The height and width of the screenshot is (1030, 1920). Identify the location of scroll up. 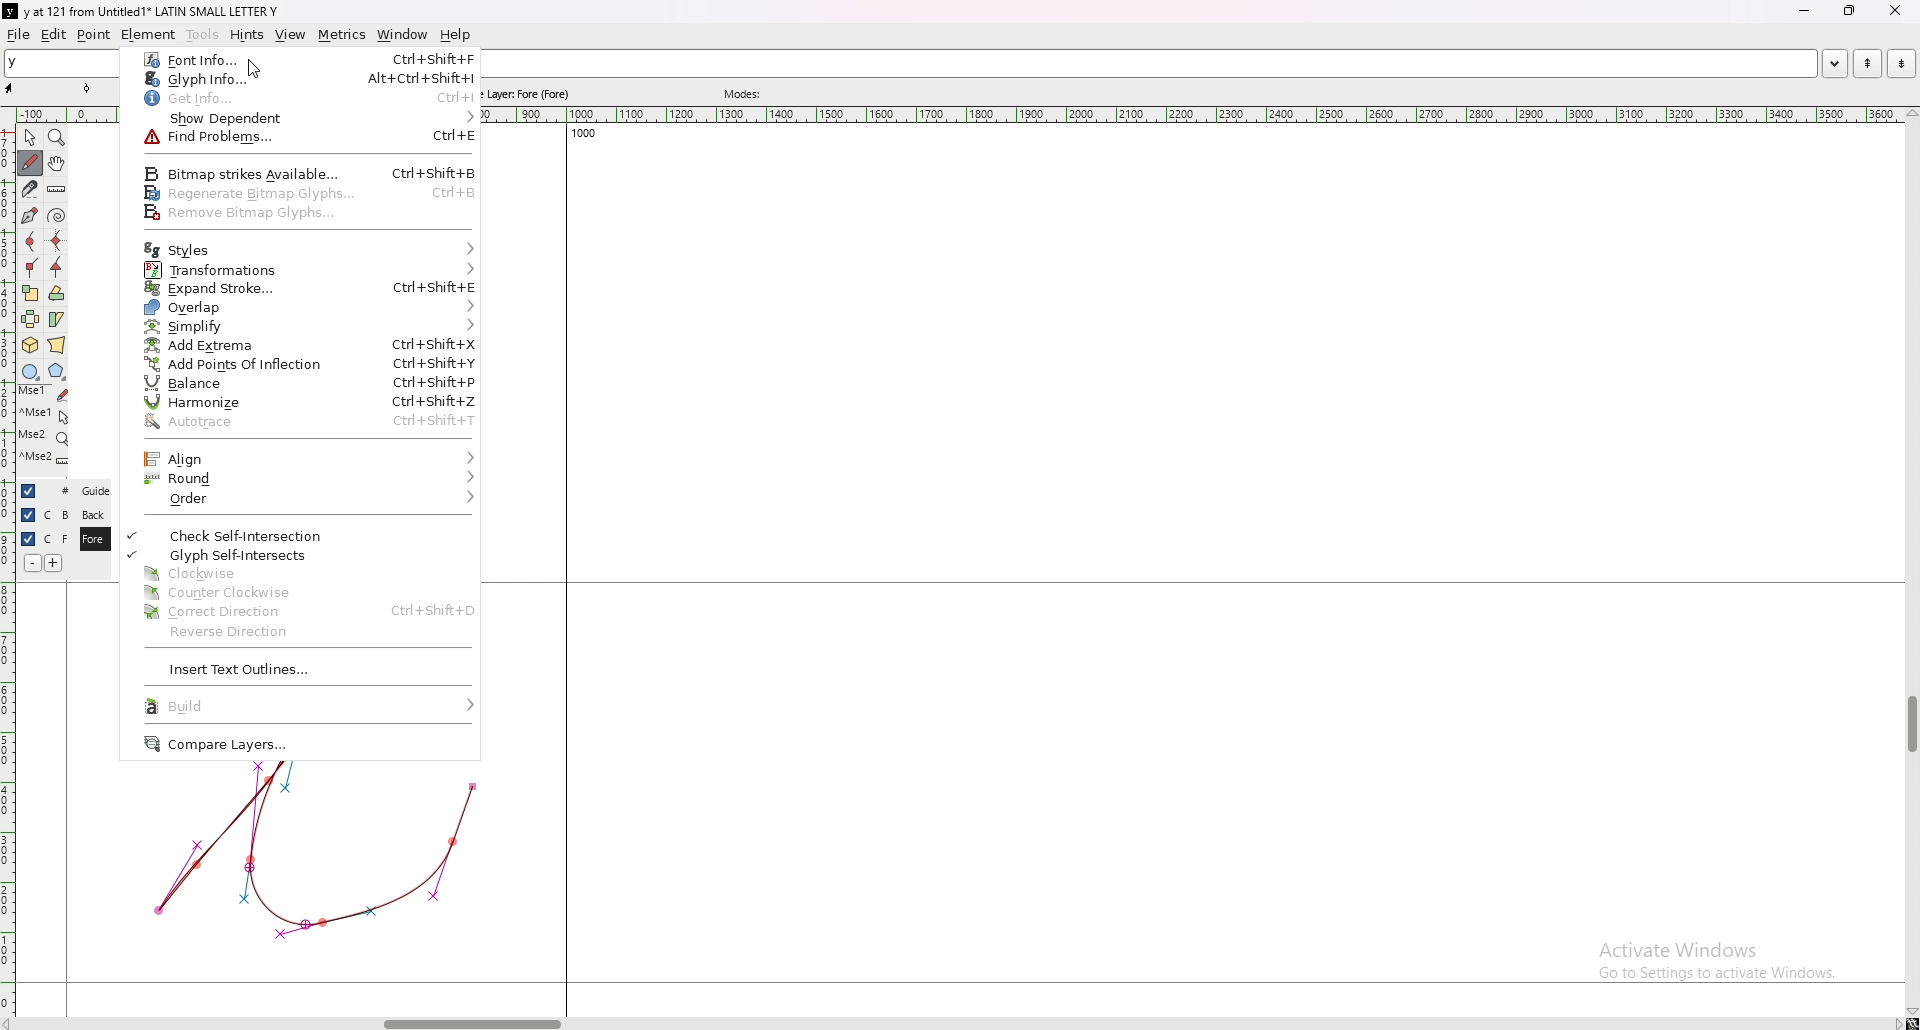
(1908, 114).